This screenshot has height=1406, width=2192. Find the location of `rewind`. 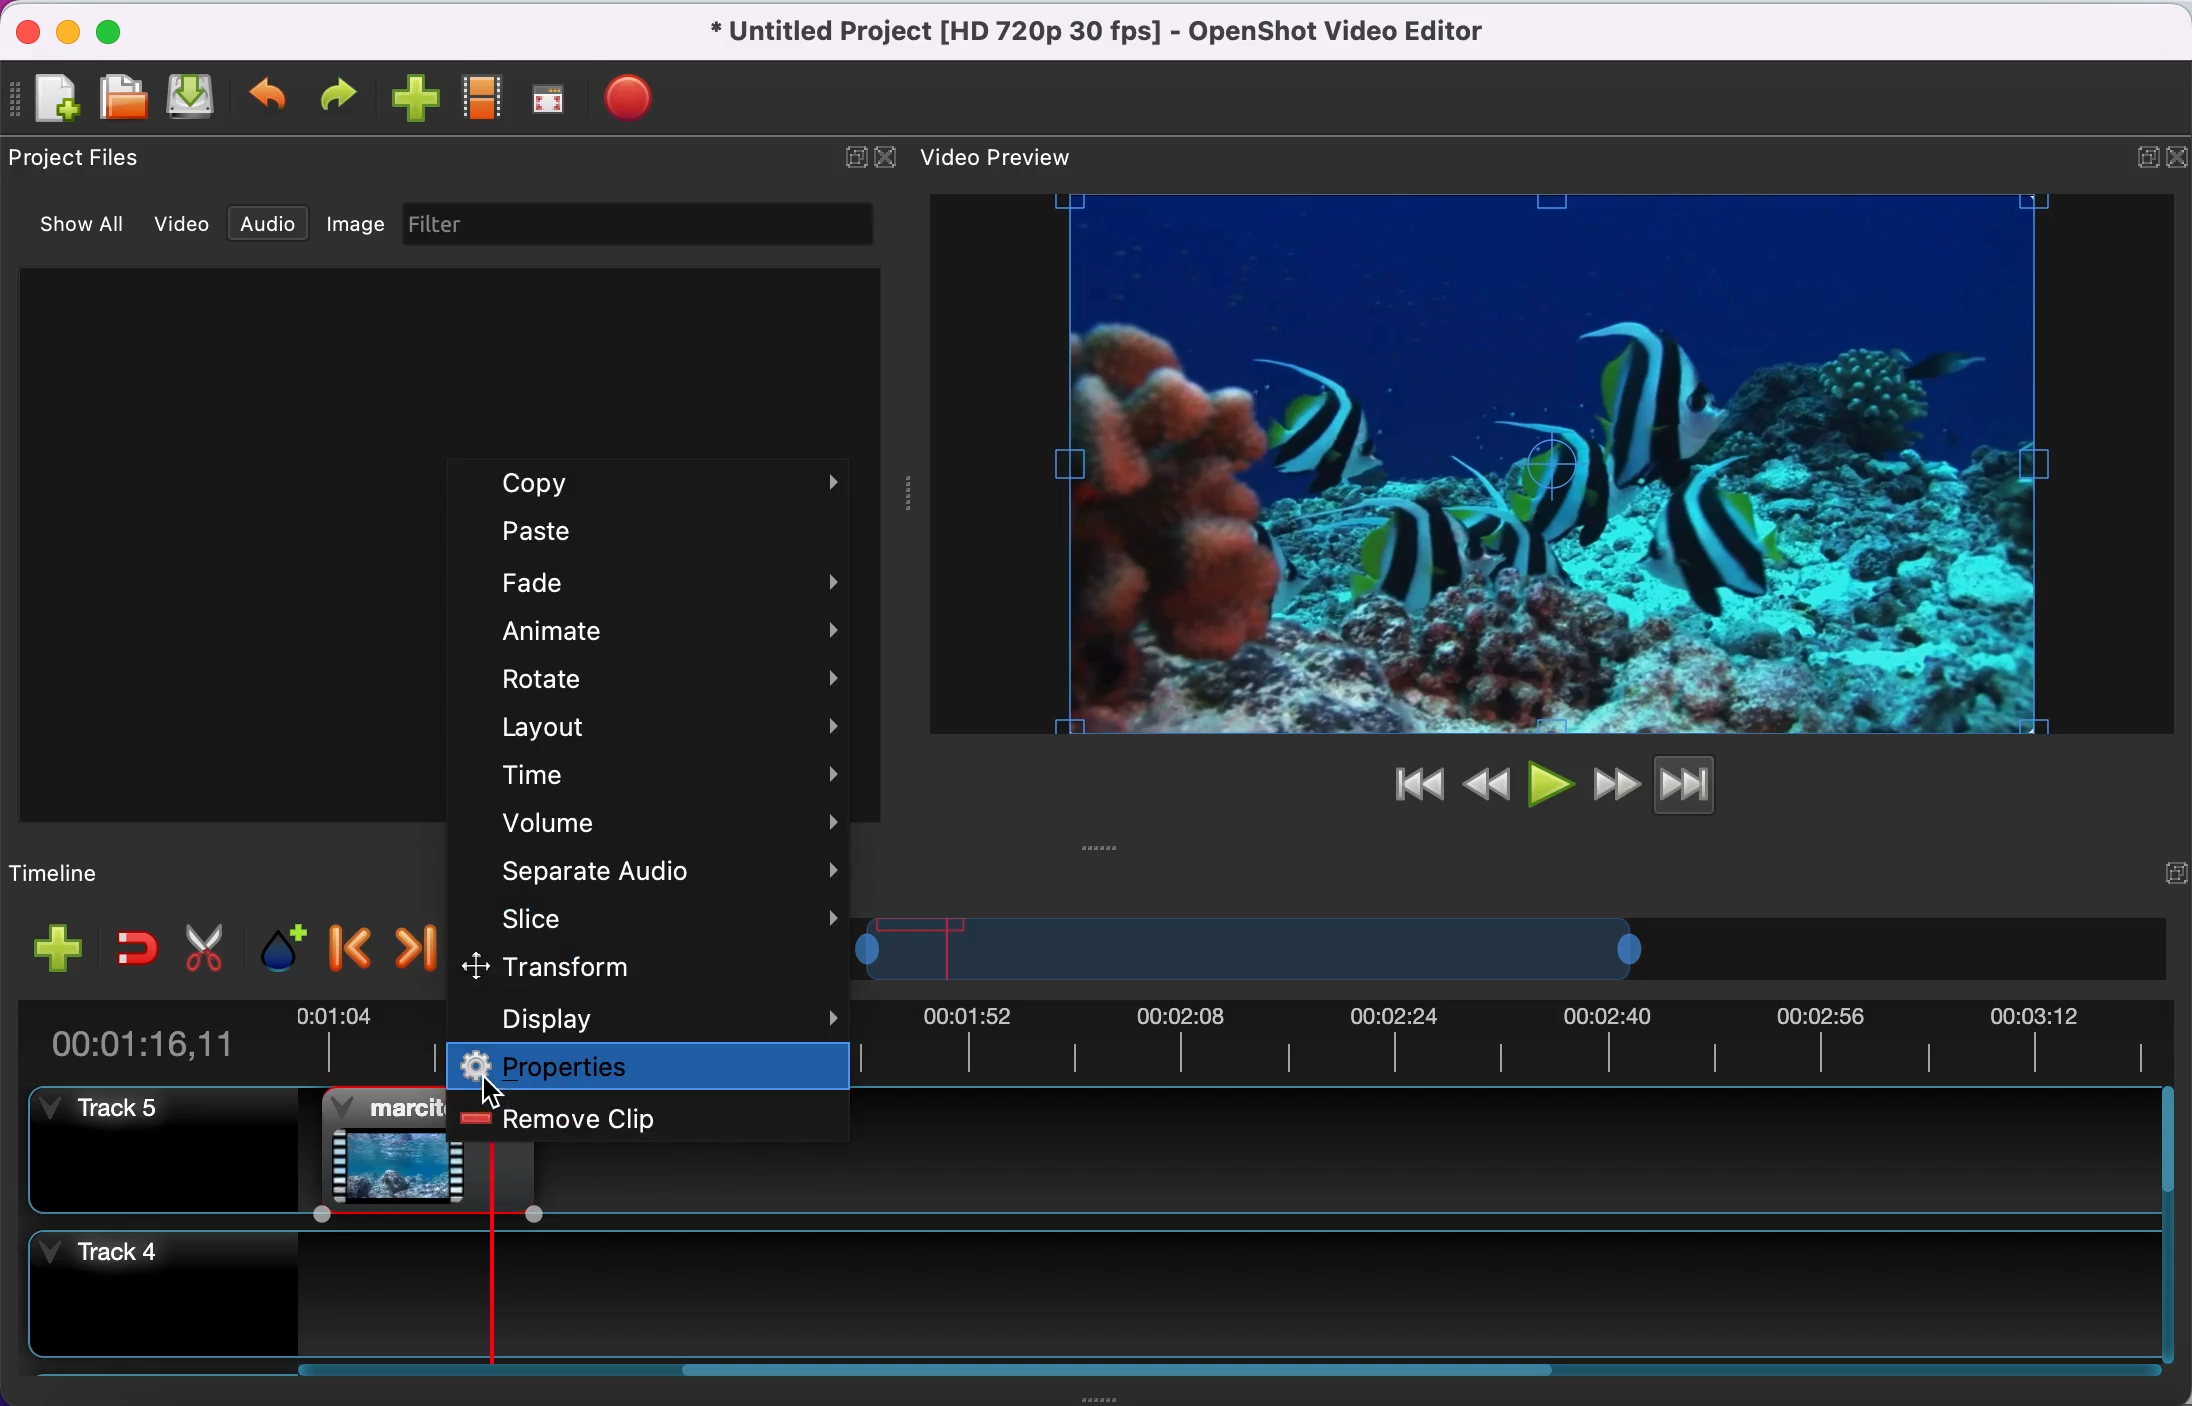

rewind is located at coordinates (1486, 782).